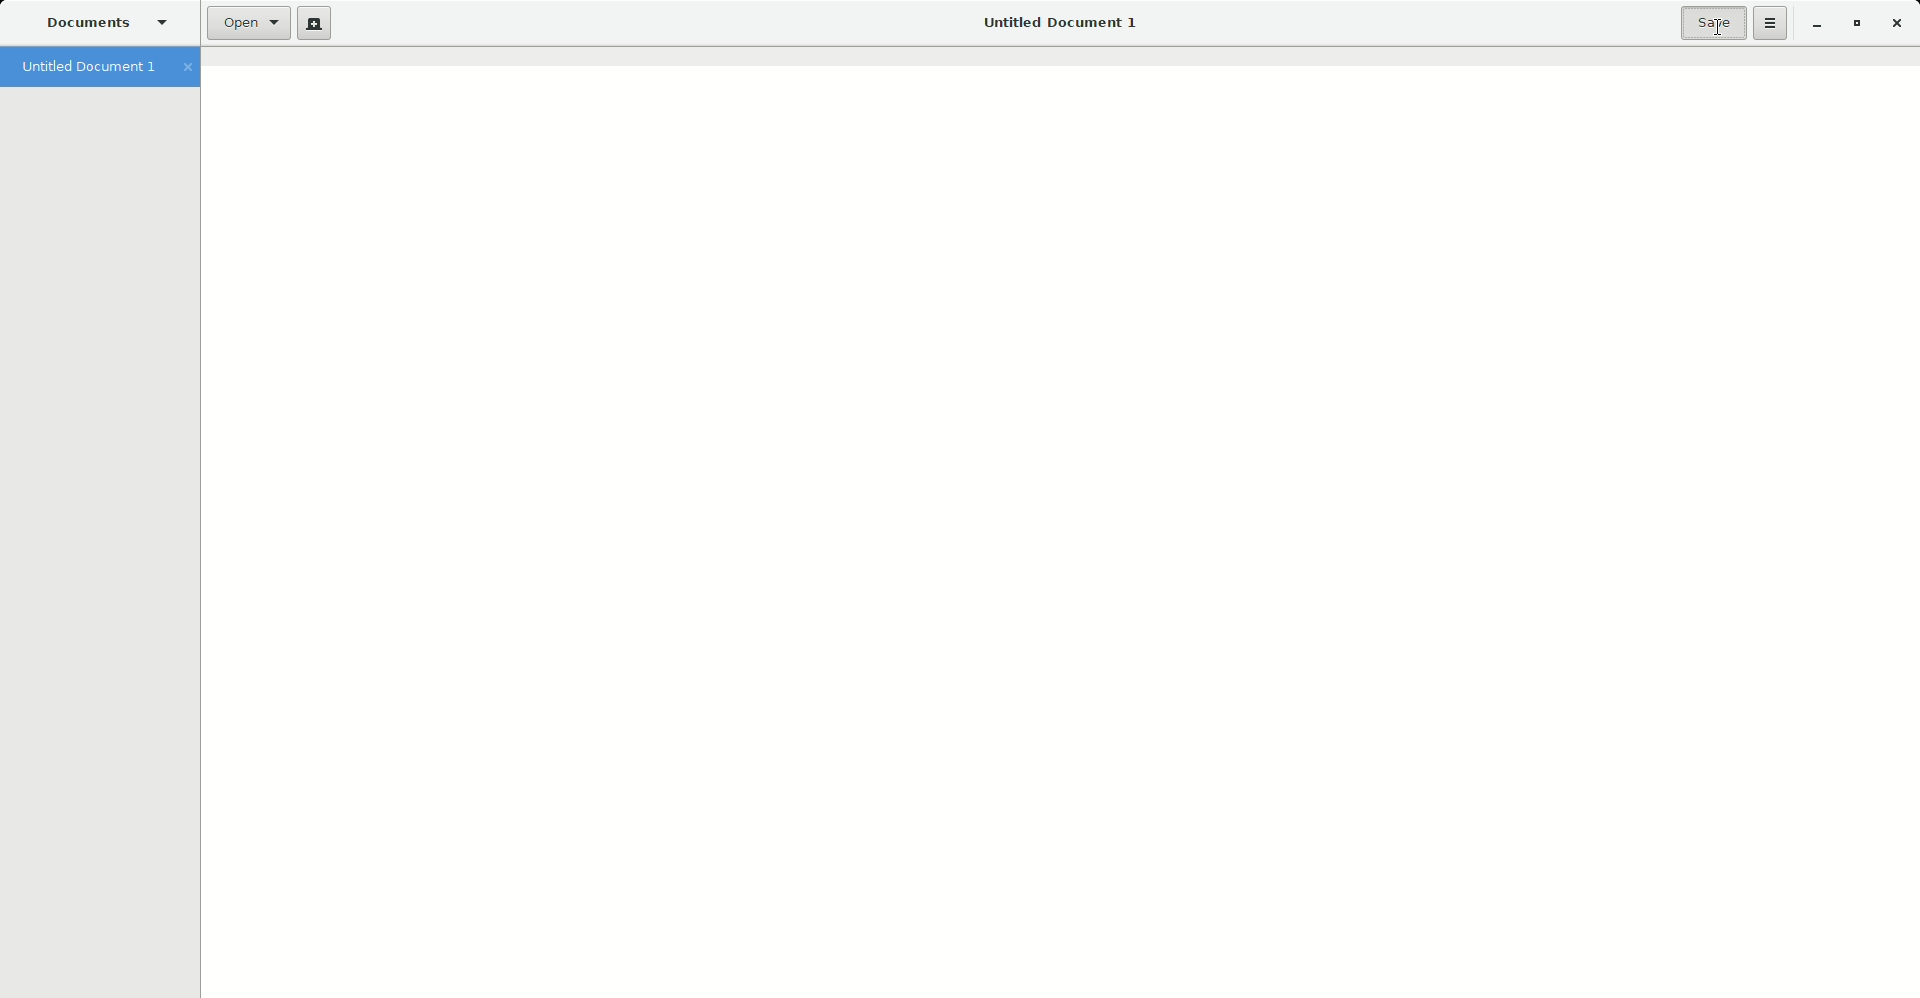  I want to click on Untitled Document 1, so click(106, 69).